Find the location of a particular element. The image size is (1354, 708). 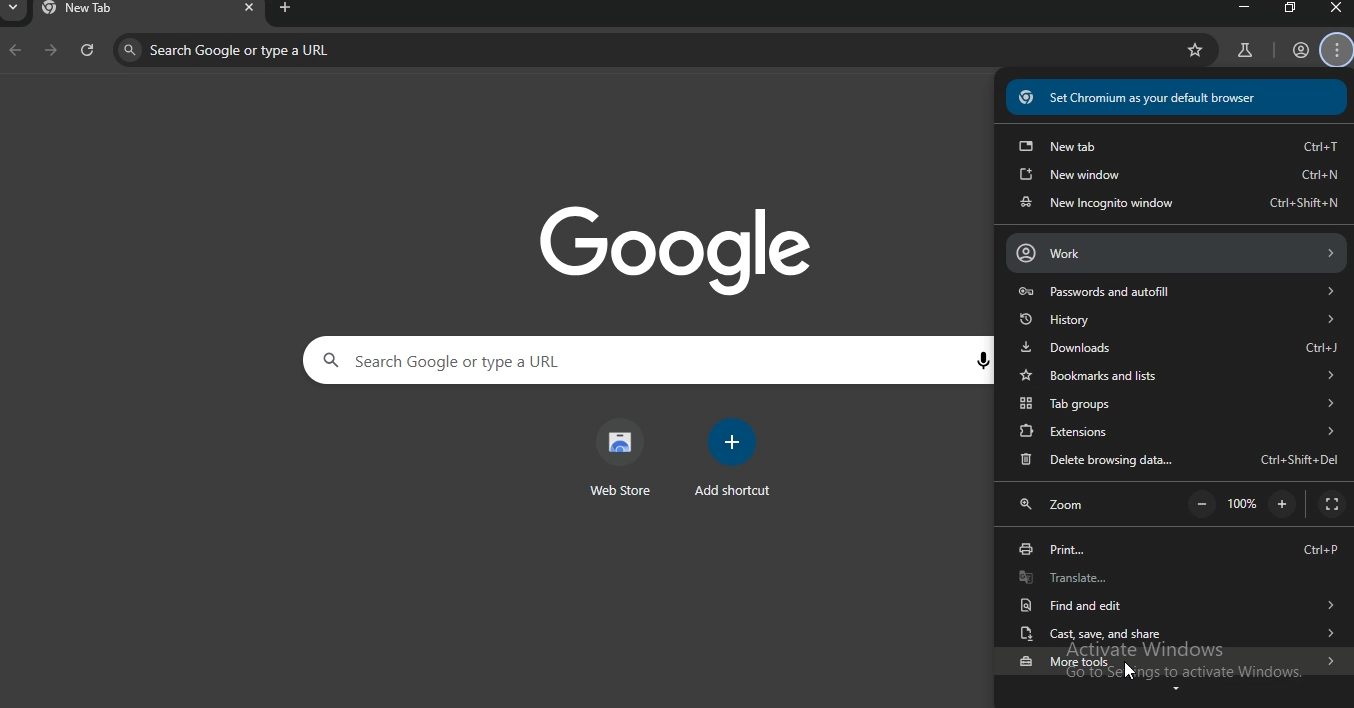

bookmarks and lists is located at coordinates (1180, 376).